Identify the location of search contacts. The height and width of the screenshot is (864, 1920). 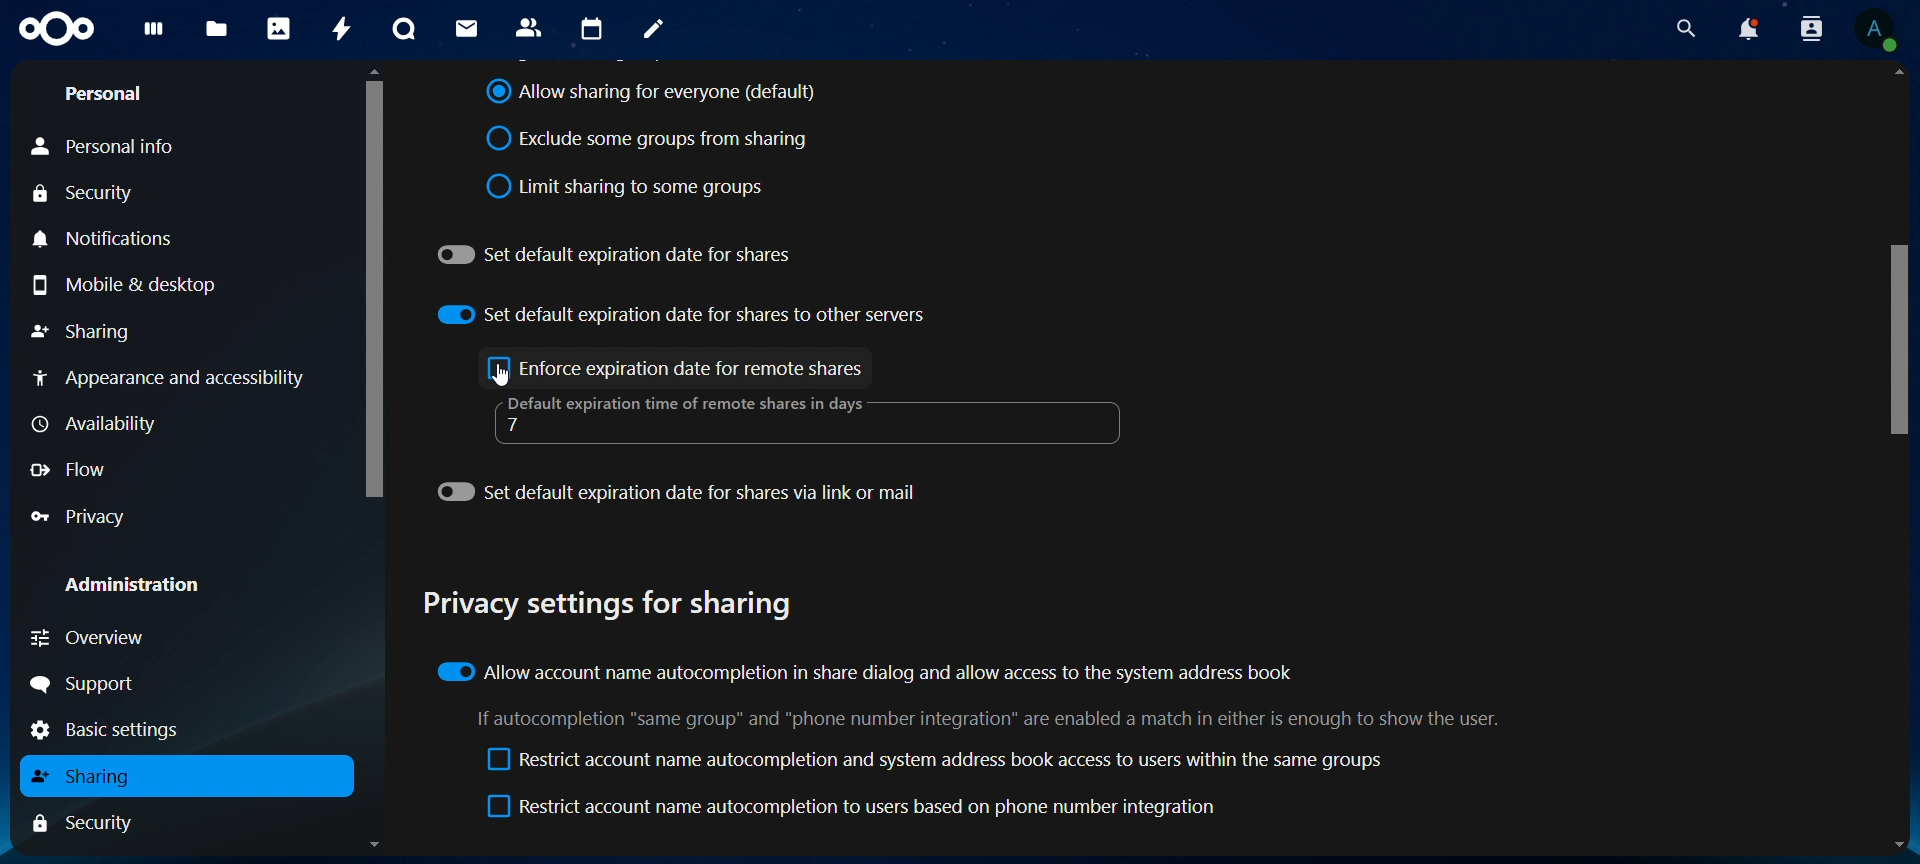
(1810, 31).